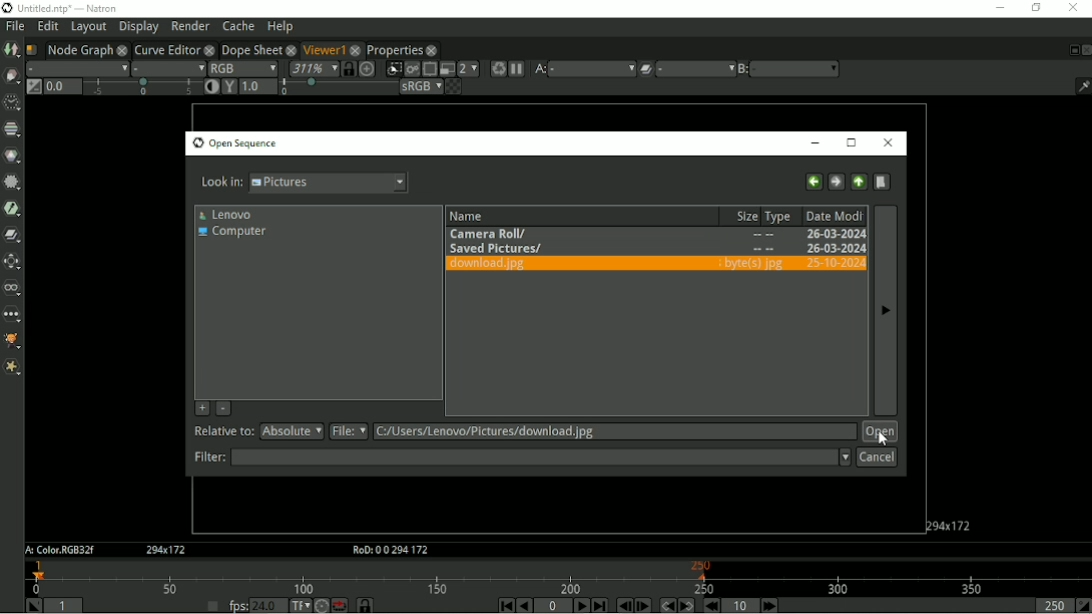 The height and width of the screenshot is (614, 1092). I want to click on Minimize, so click(997, 10).